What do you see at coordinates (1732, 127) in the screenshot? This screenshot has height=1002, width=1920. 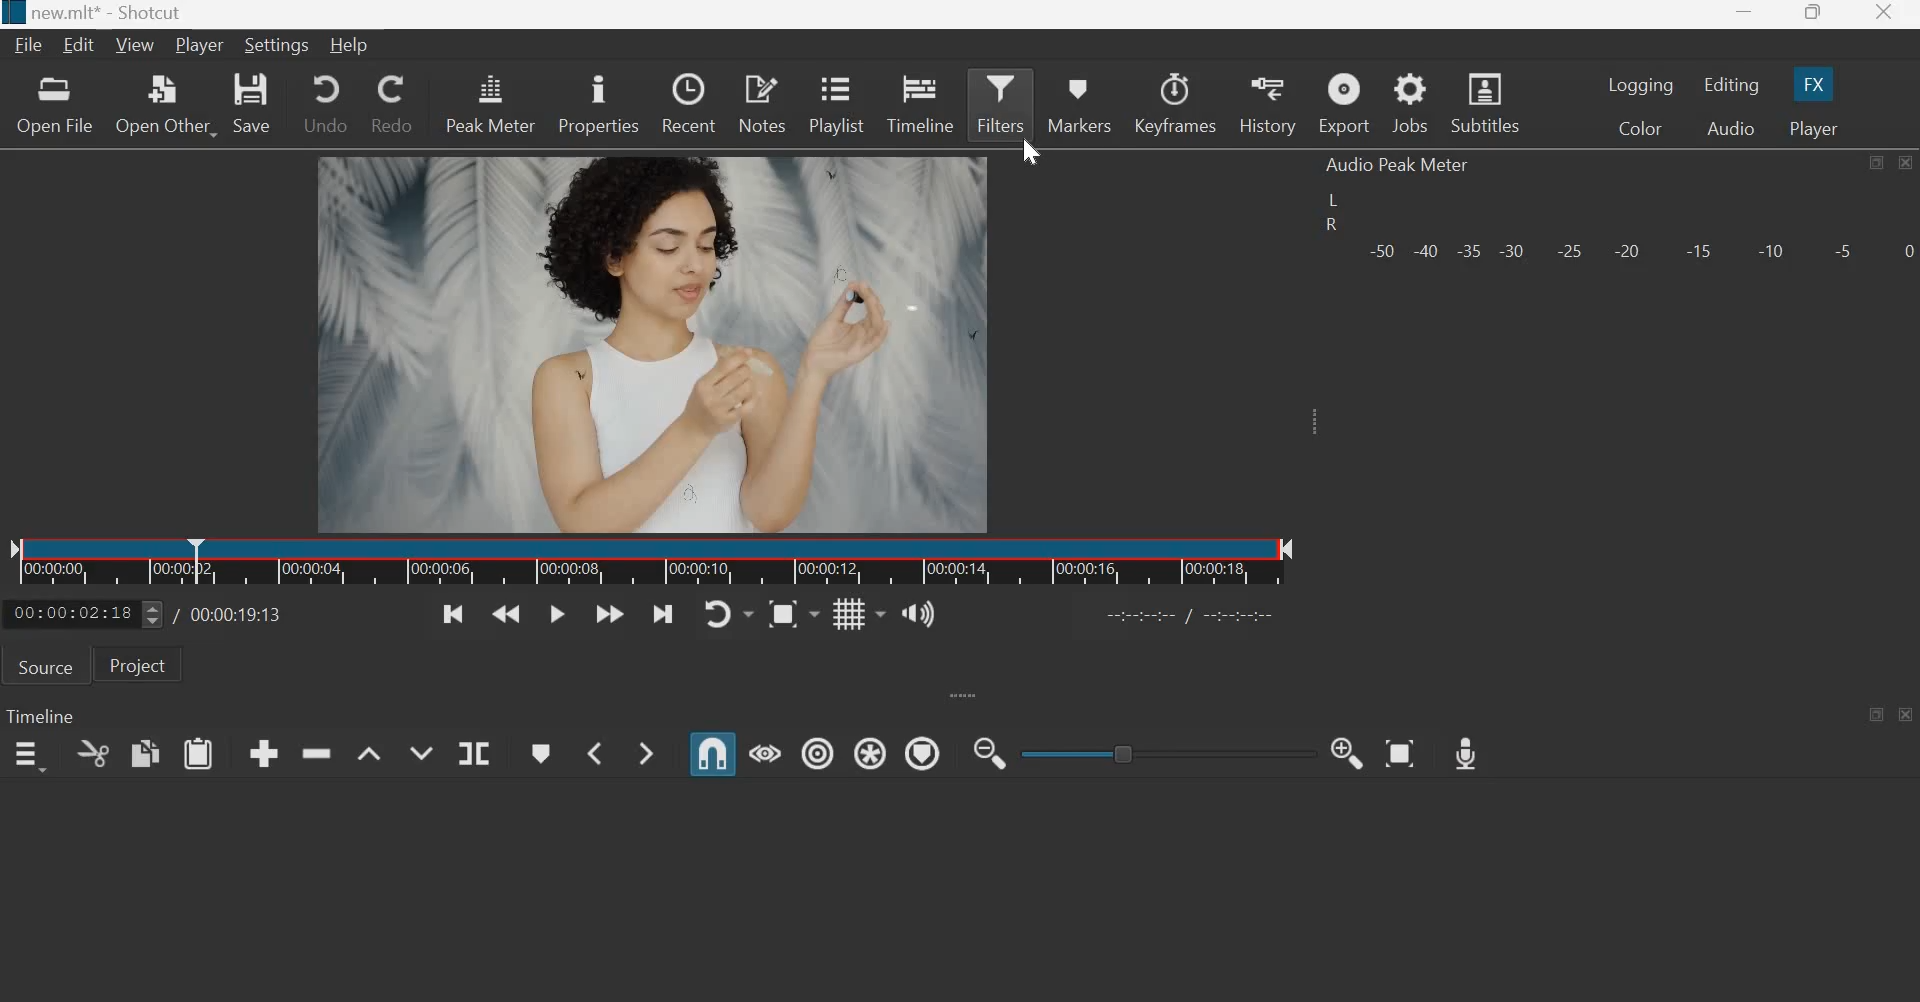 I see `Audio` at bounding box center [1732, 127].